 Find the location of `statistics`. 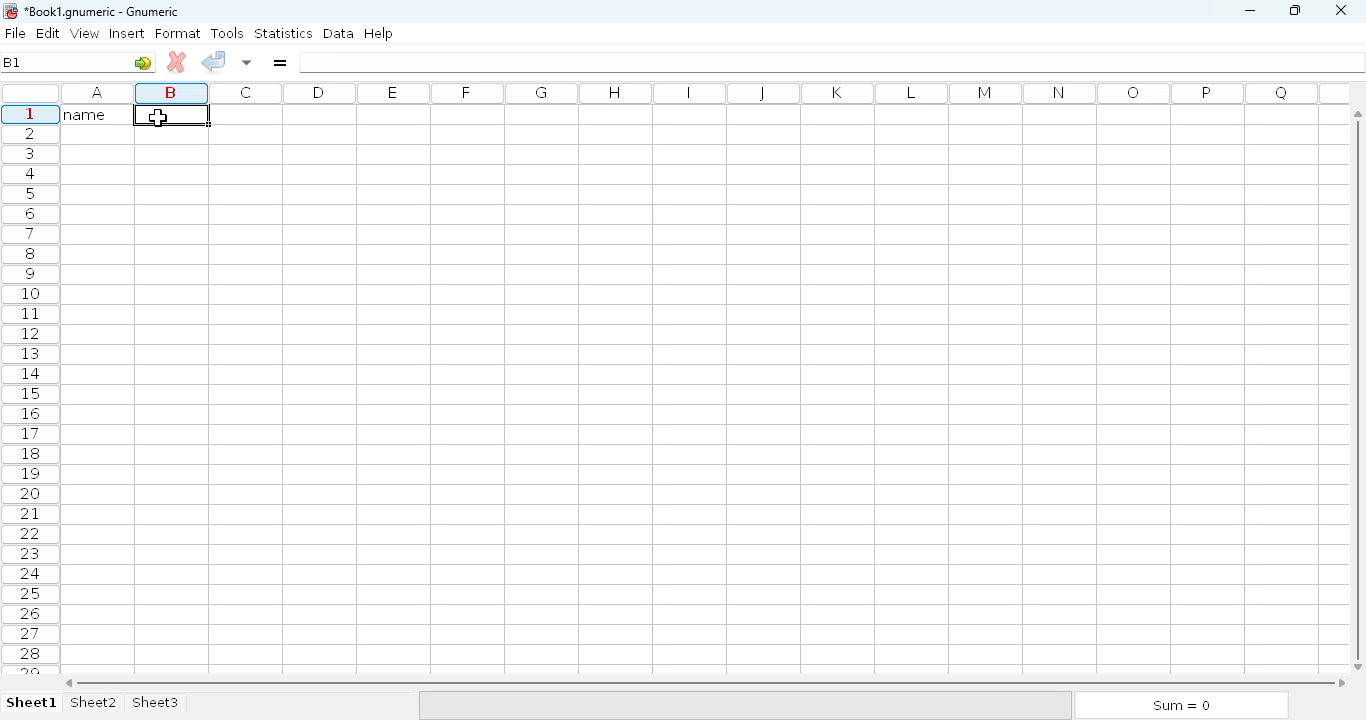

statistics is located at coordinates (283, 32).